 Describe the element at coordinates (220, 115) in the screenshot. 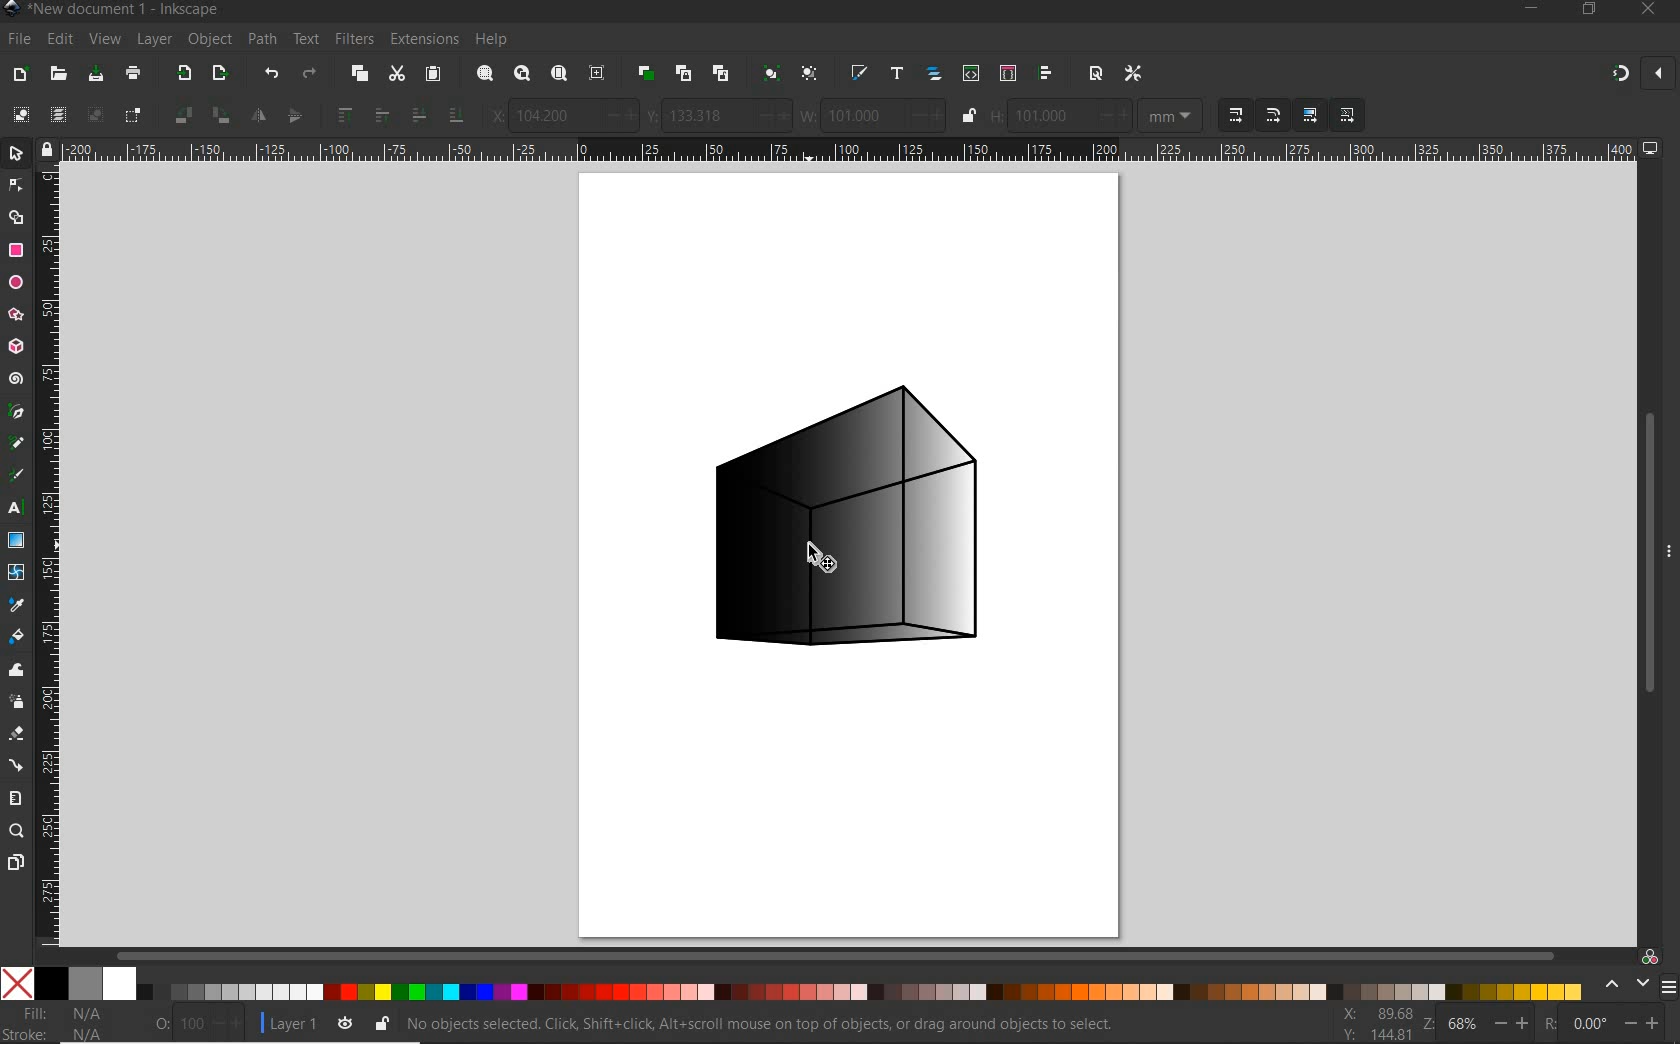

I see `OBJECT ROTATE` at that location.